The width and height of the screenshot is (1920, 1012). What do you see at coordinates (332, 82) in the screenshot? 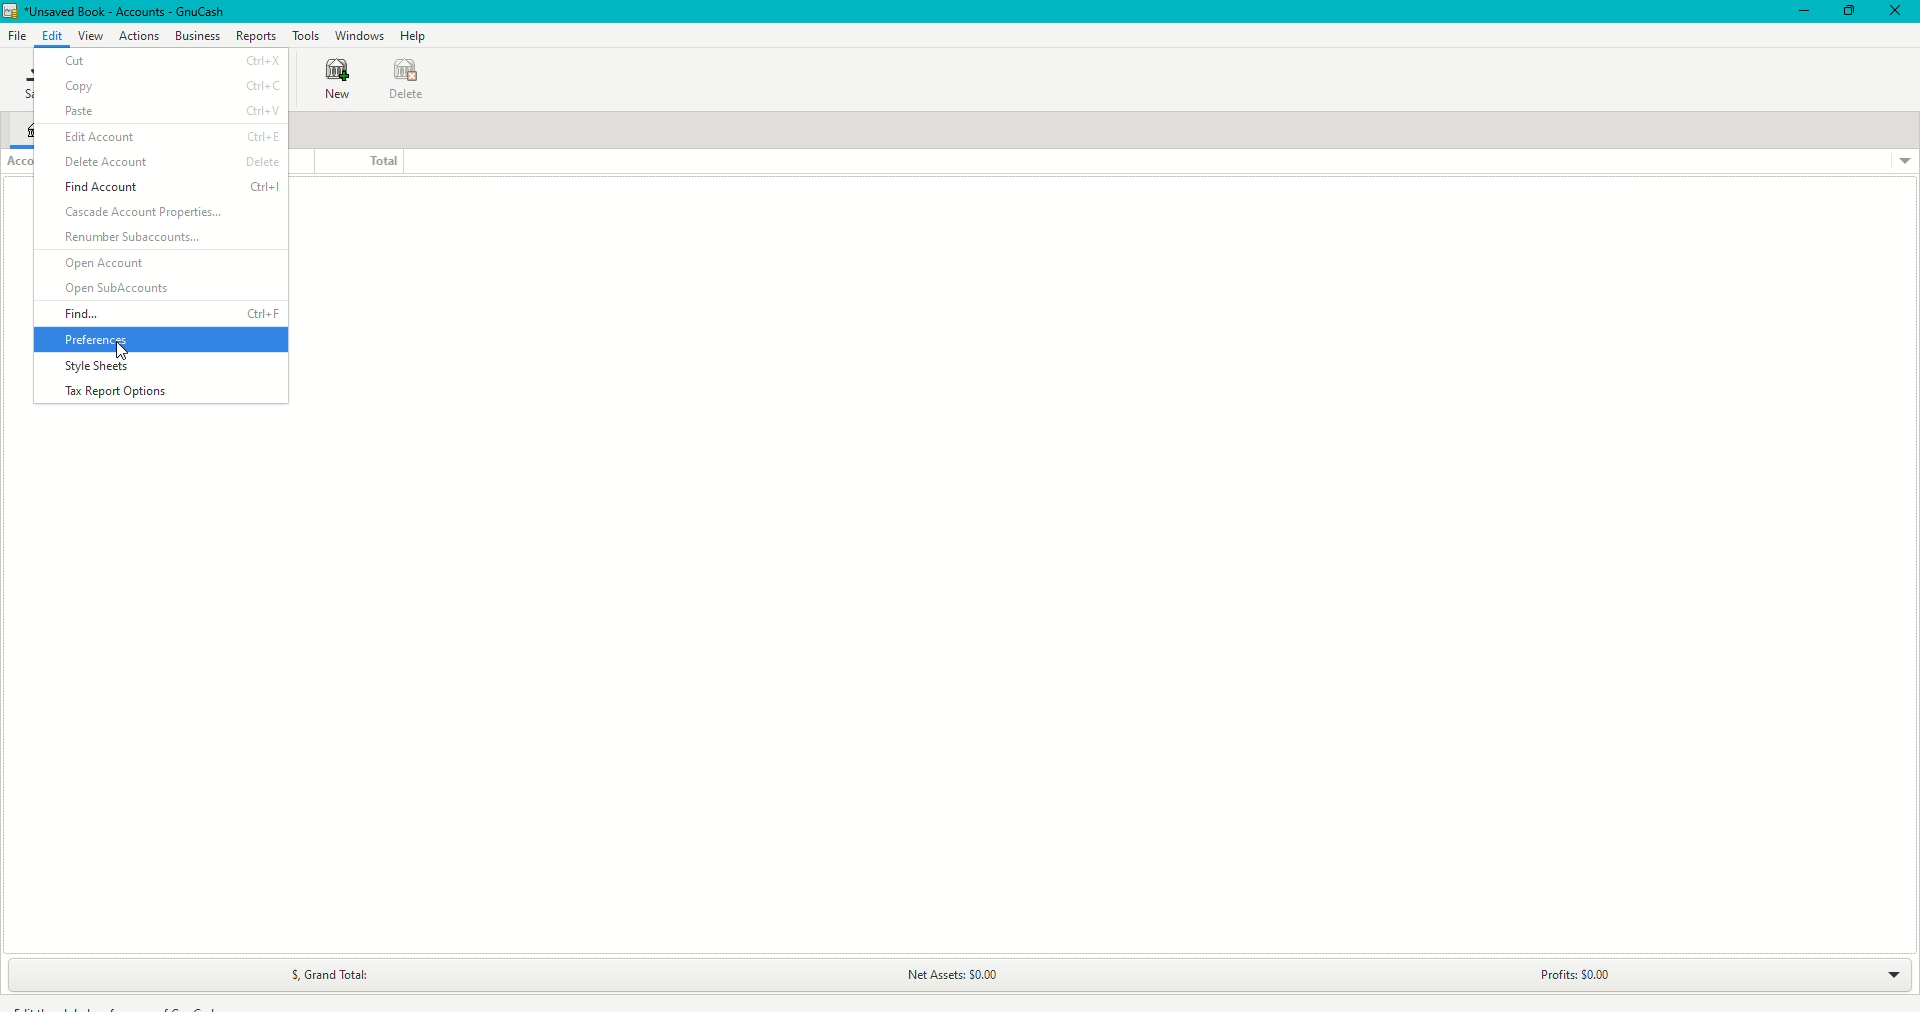
I see `new` at bounding box center [332, 82].